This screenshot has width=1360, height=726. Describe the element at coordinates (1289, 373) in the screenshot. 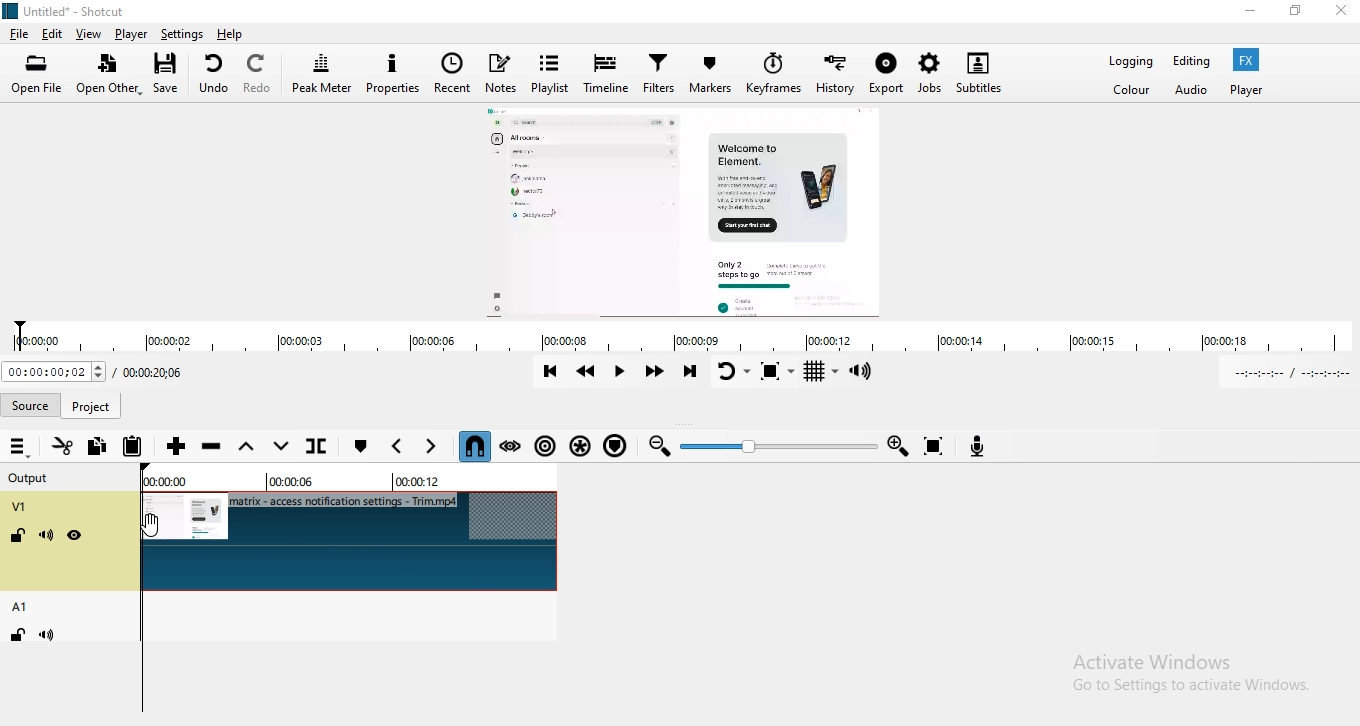

I see `In point` at that location.